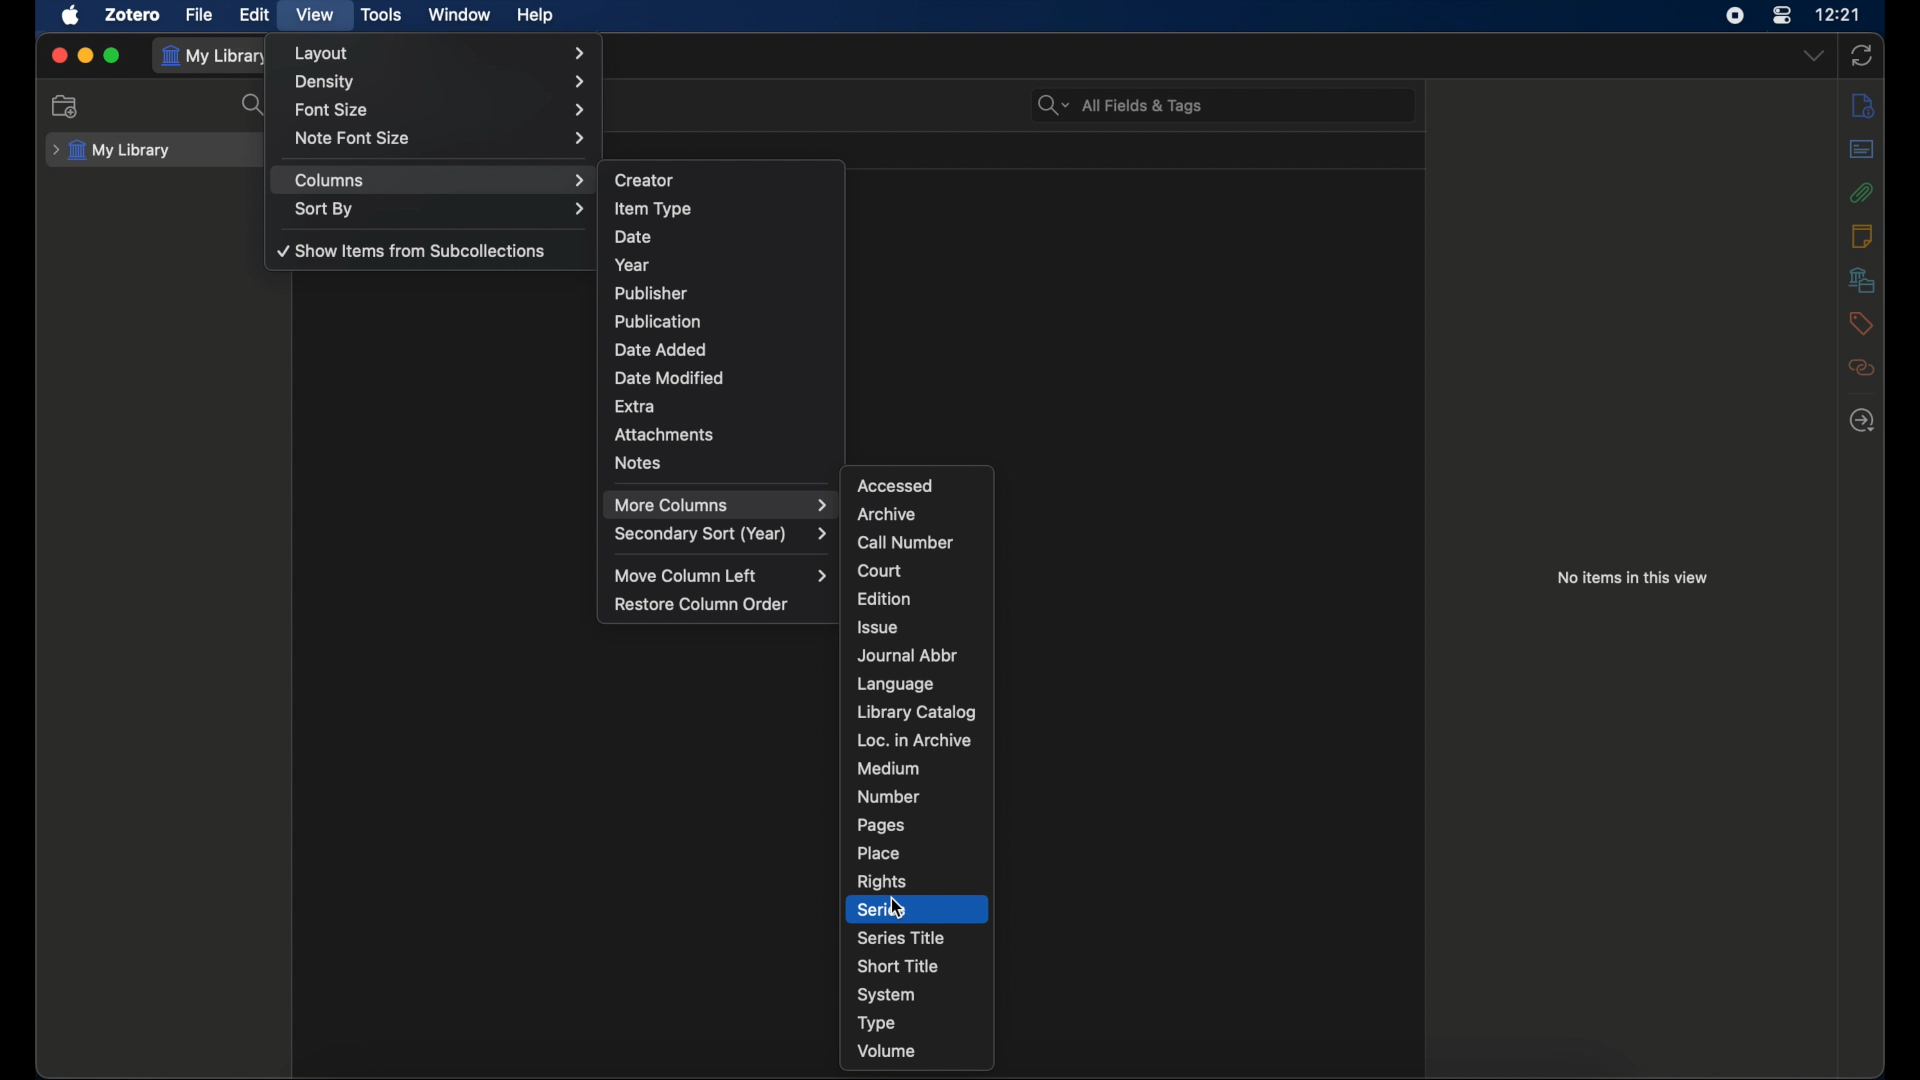 This screenshot has height=1080, width=1920. Describe the element at coordinates (1816, 56) in the screenshot. I see `dropdown` at that location.